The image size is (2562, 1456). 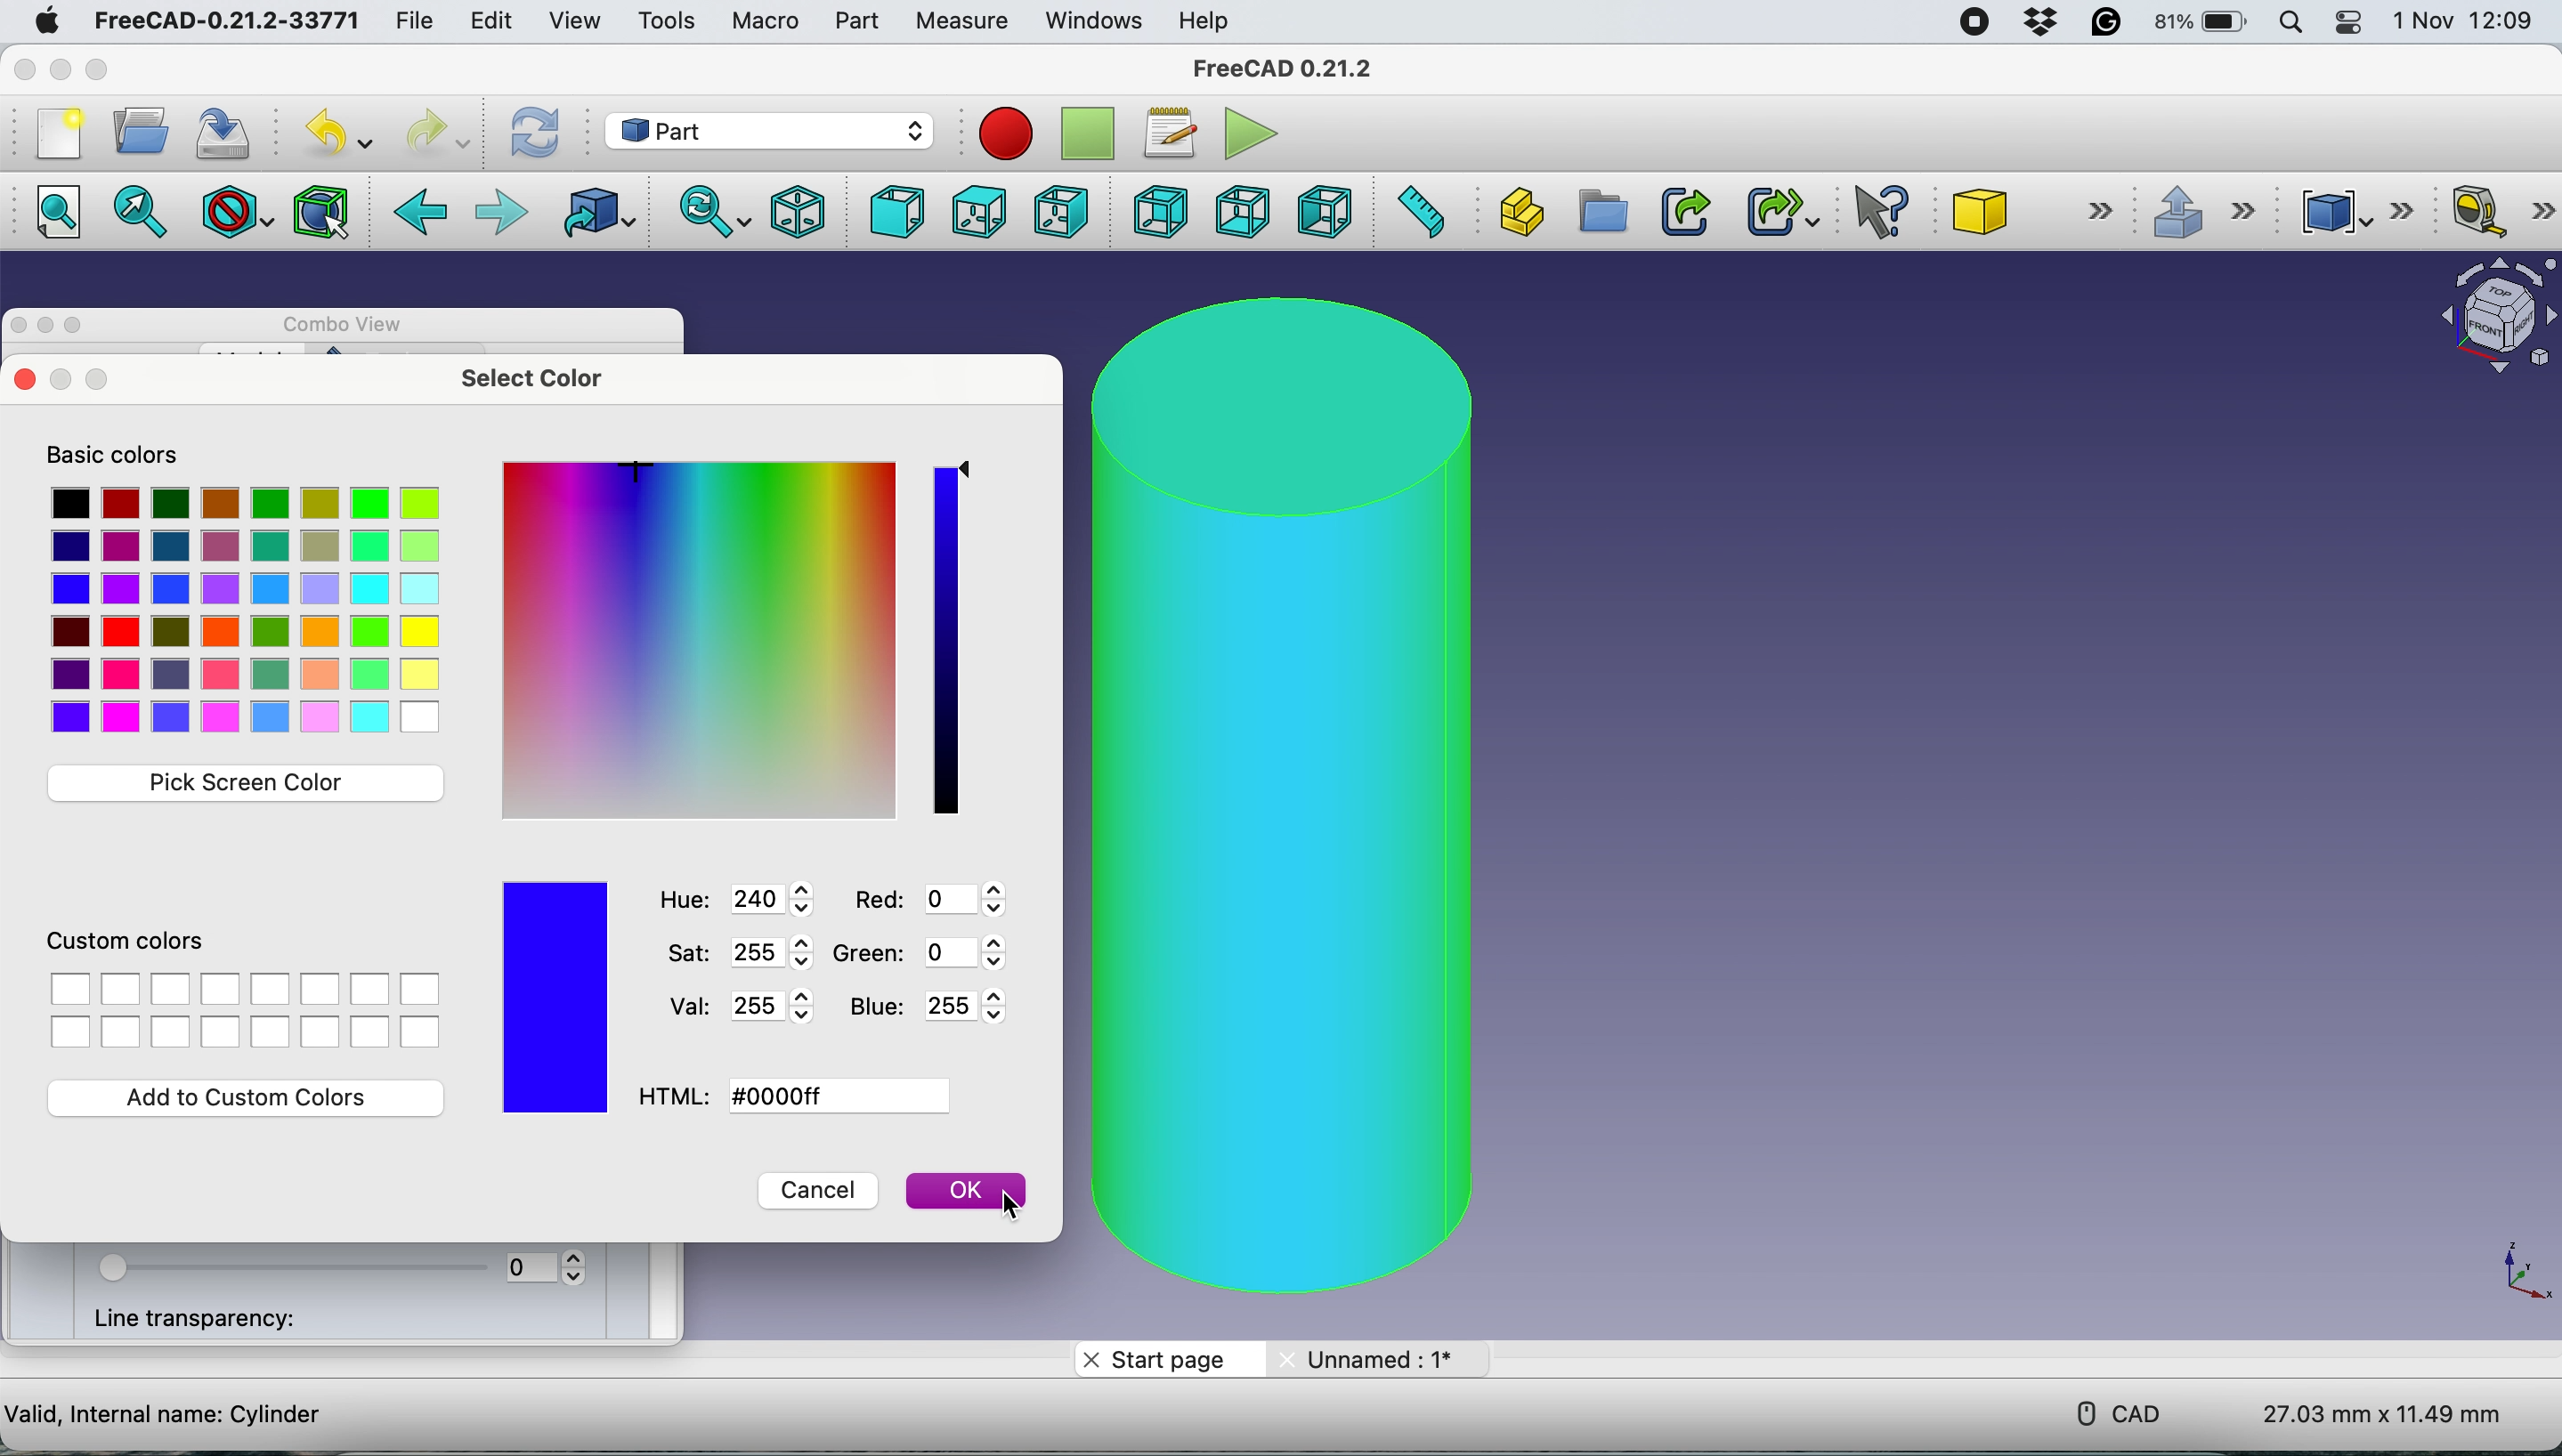 I want to click on rear, so click(x=1155, y=214).